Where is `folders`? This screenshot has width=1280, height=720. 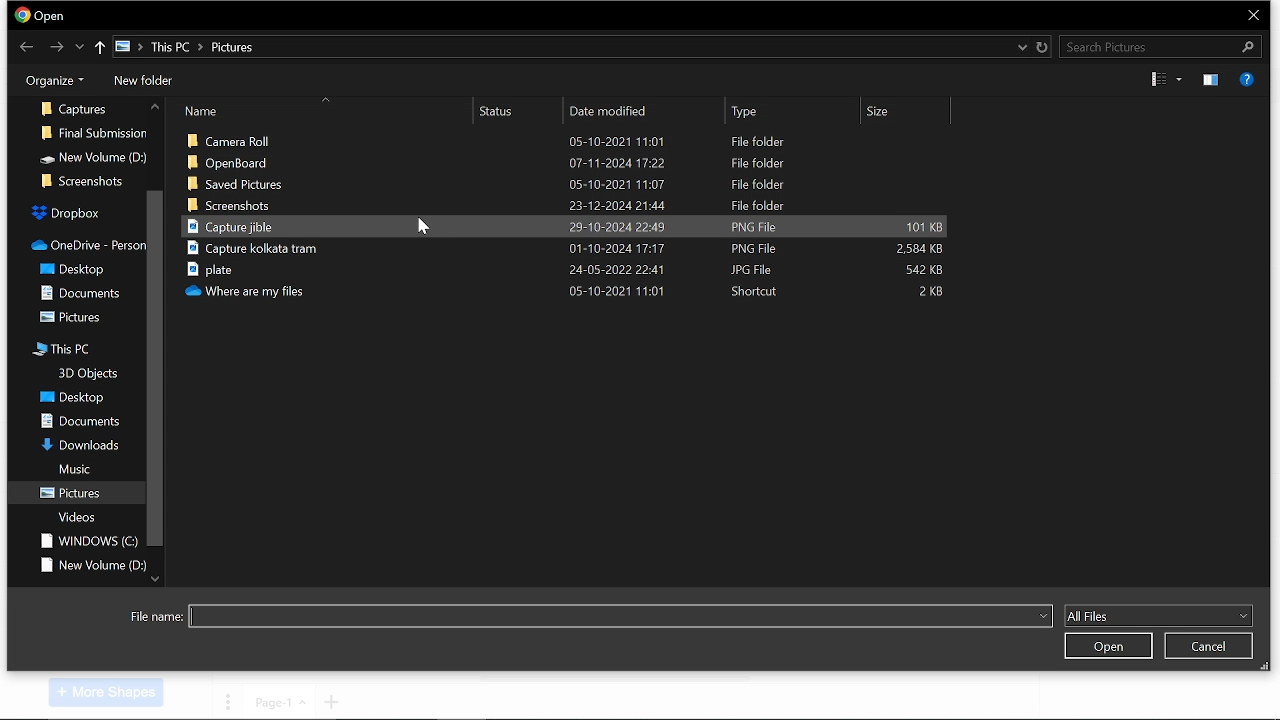
folders is located at coordinates (74, 470).